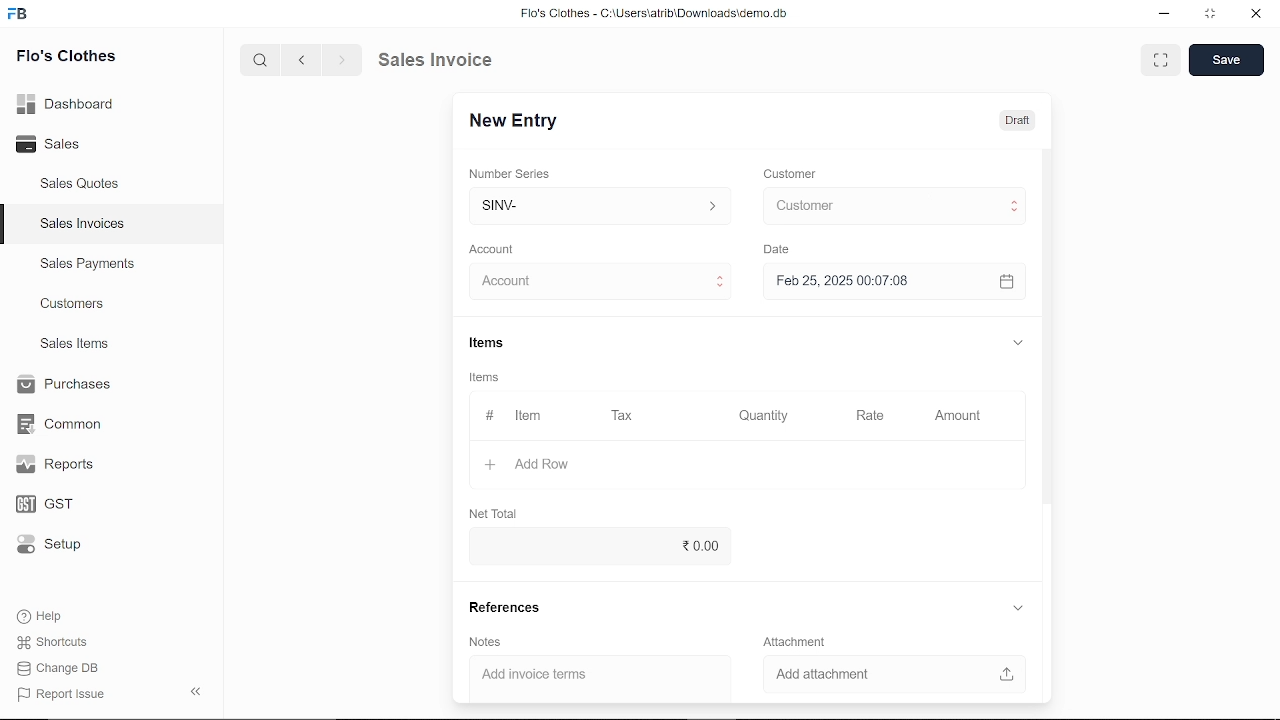 The image size is (1280, 720). I want to click on New Entry, so click(515, 122).